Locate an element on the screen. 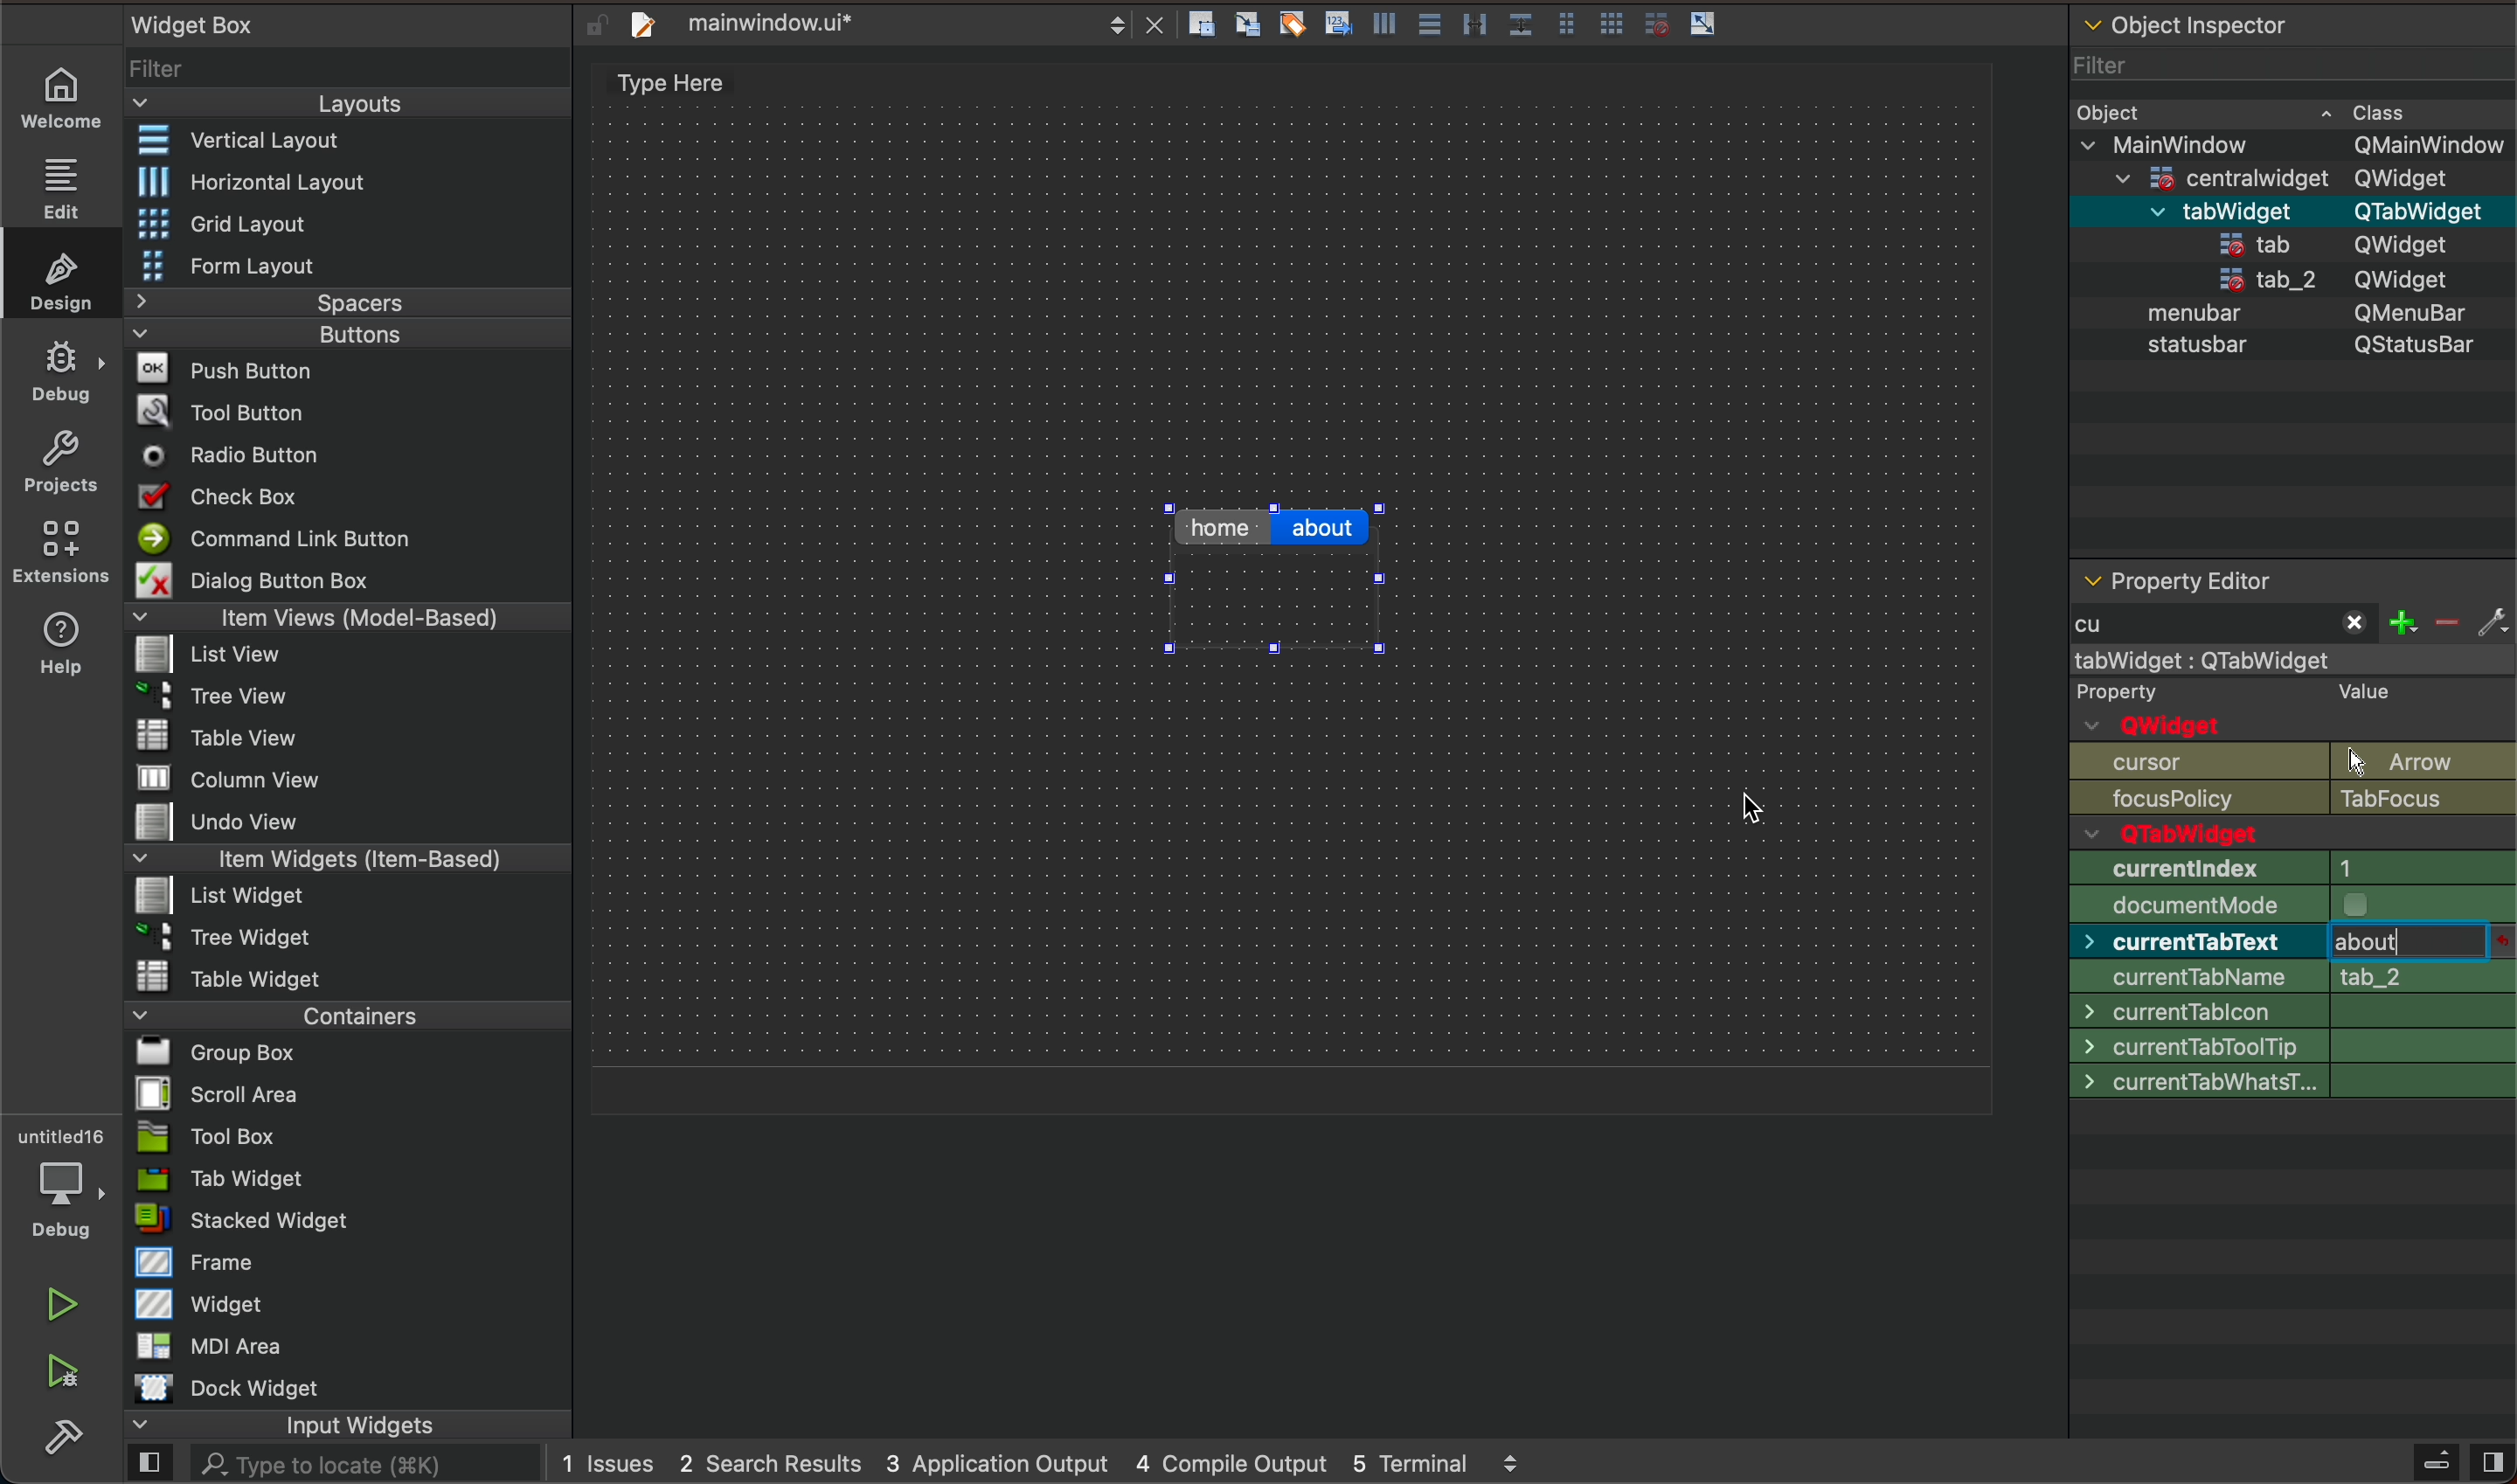  Table Widget is located at coordinates (218, 975).